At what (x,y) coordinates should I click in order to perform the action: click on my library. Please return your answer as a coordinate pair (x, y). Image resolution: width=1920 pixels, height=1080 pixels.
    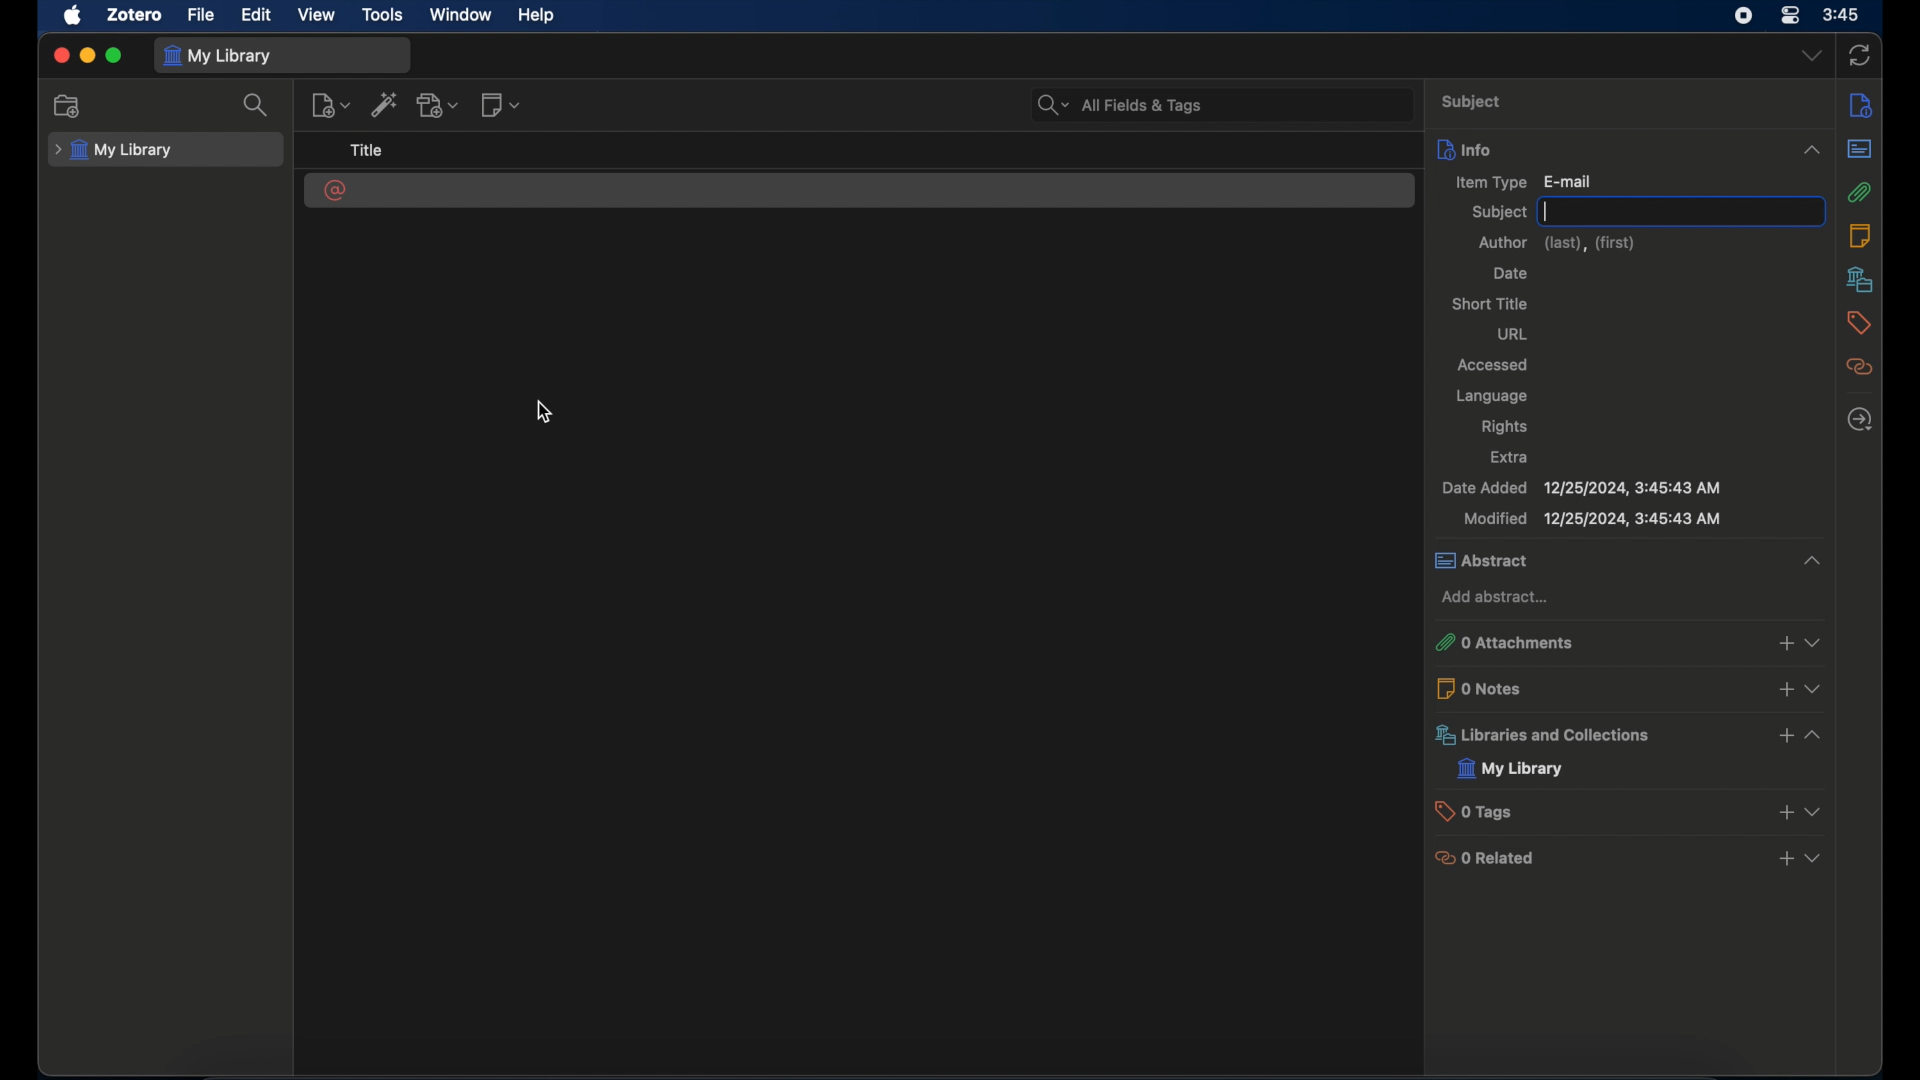
    Looking at the image, I should click on (114, 150).